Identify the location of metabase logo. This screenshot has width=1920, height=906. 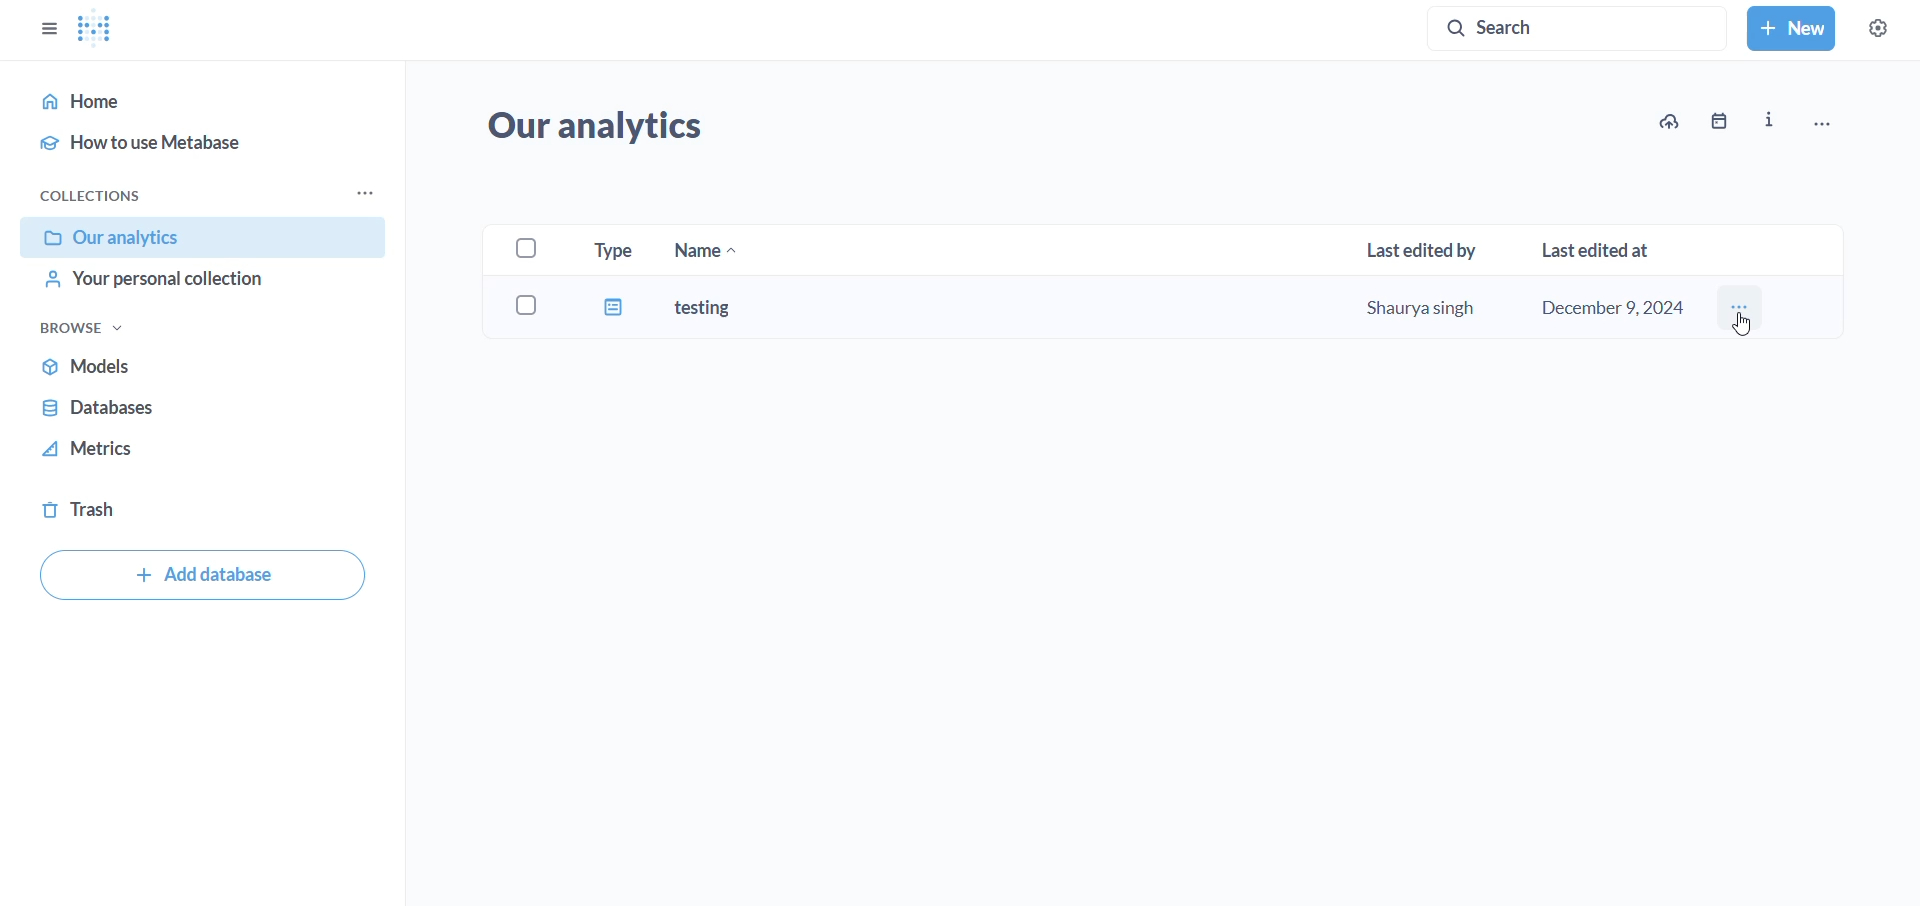
(94, 28).